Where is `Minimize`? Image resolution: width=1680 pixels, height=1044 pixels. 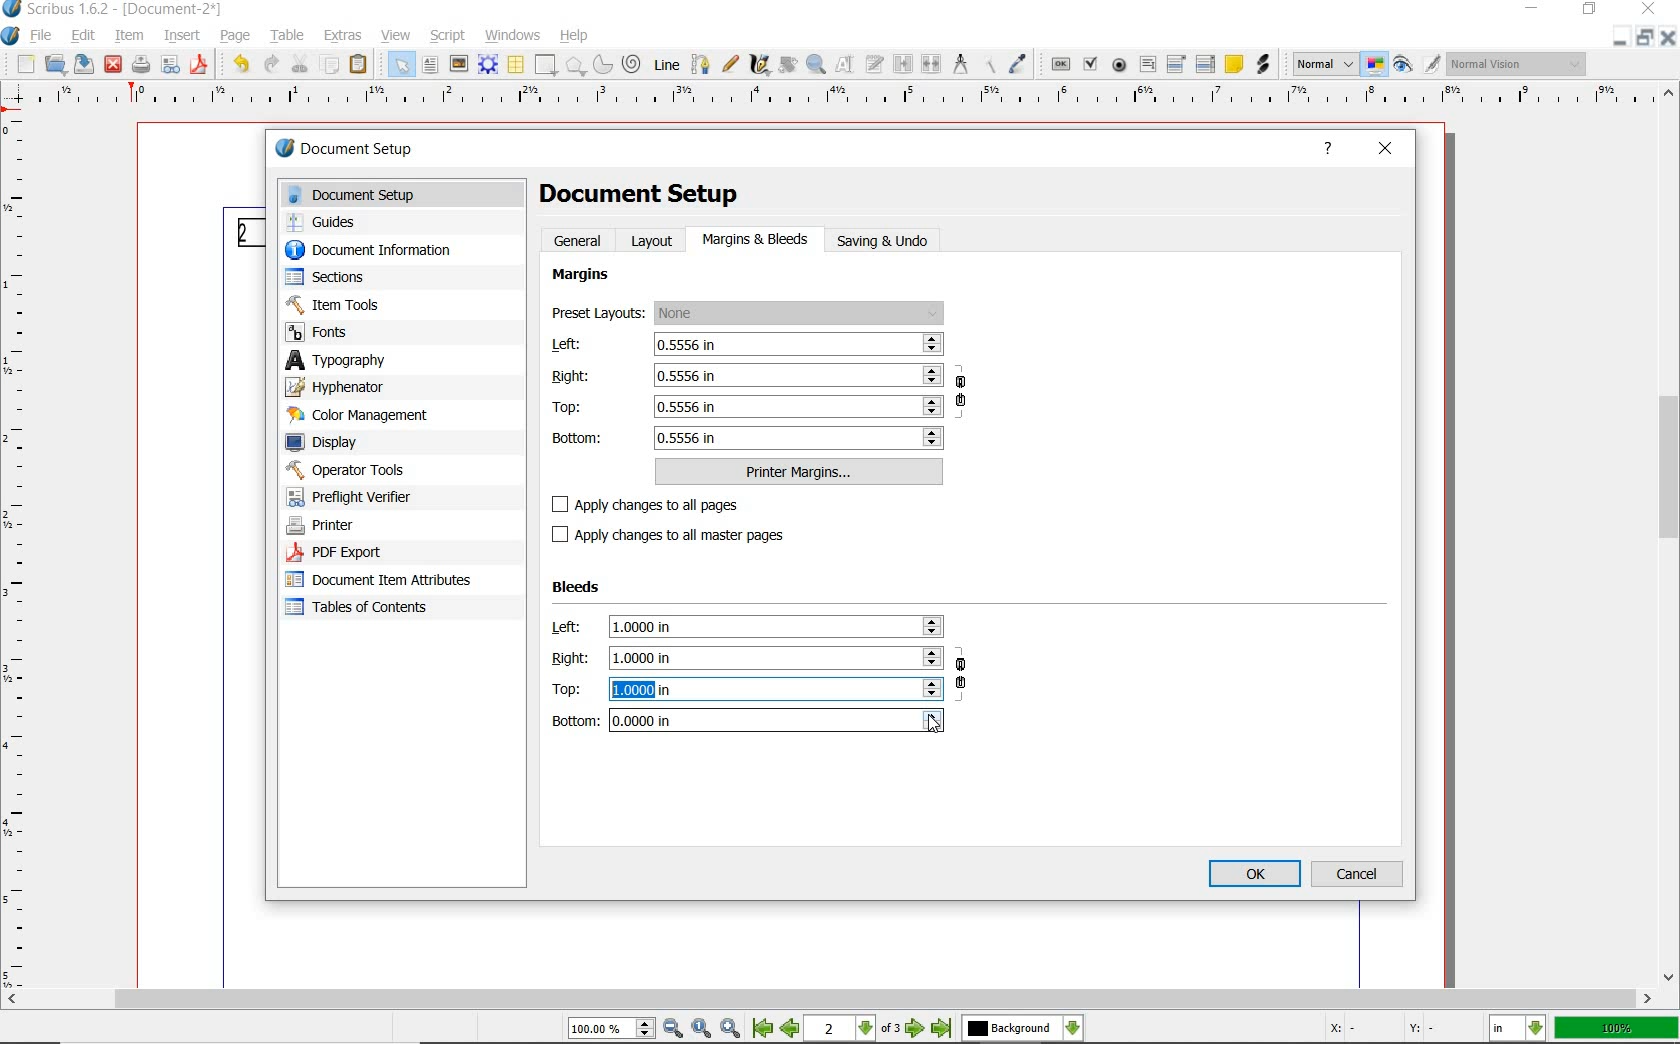 Minimize is located at coordinates (1646, 40).